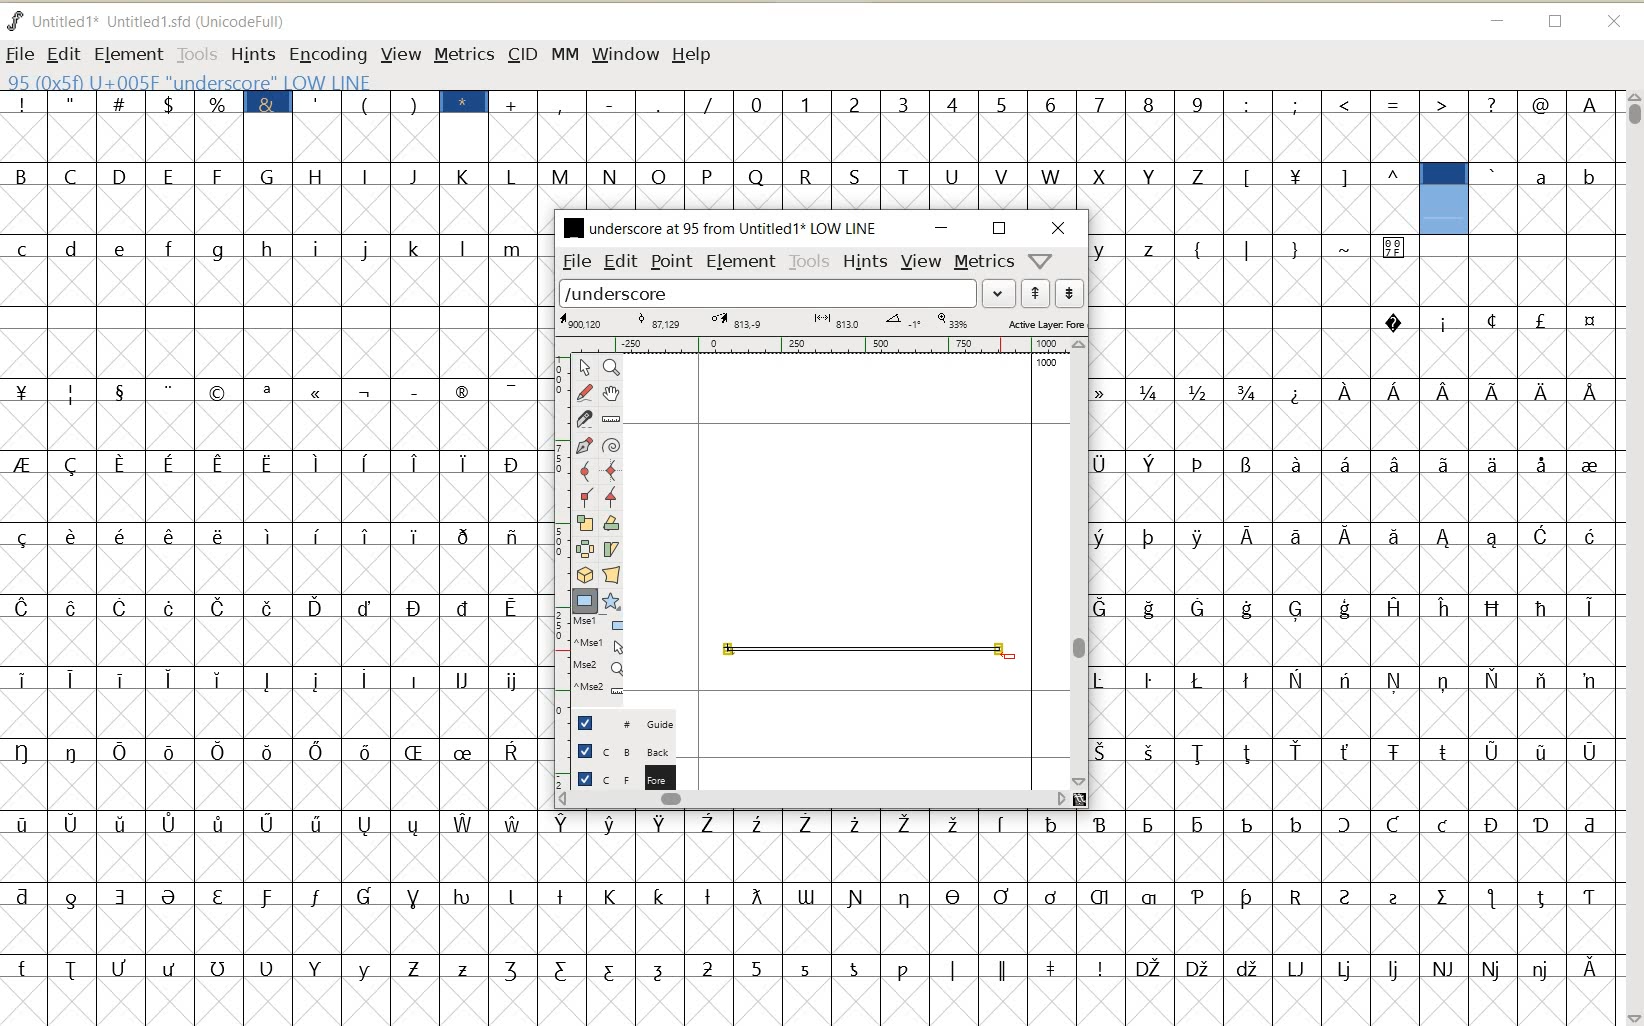 This screenshot has width=1644, height=1026. What do you see at coordinates (271, 545) in the screenshot?
I see `GLYPHY CHARACTERS` at bounding box center [271, 545].